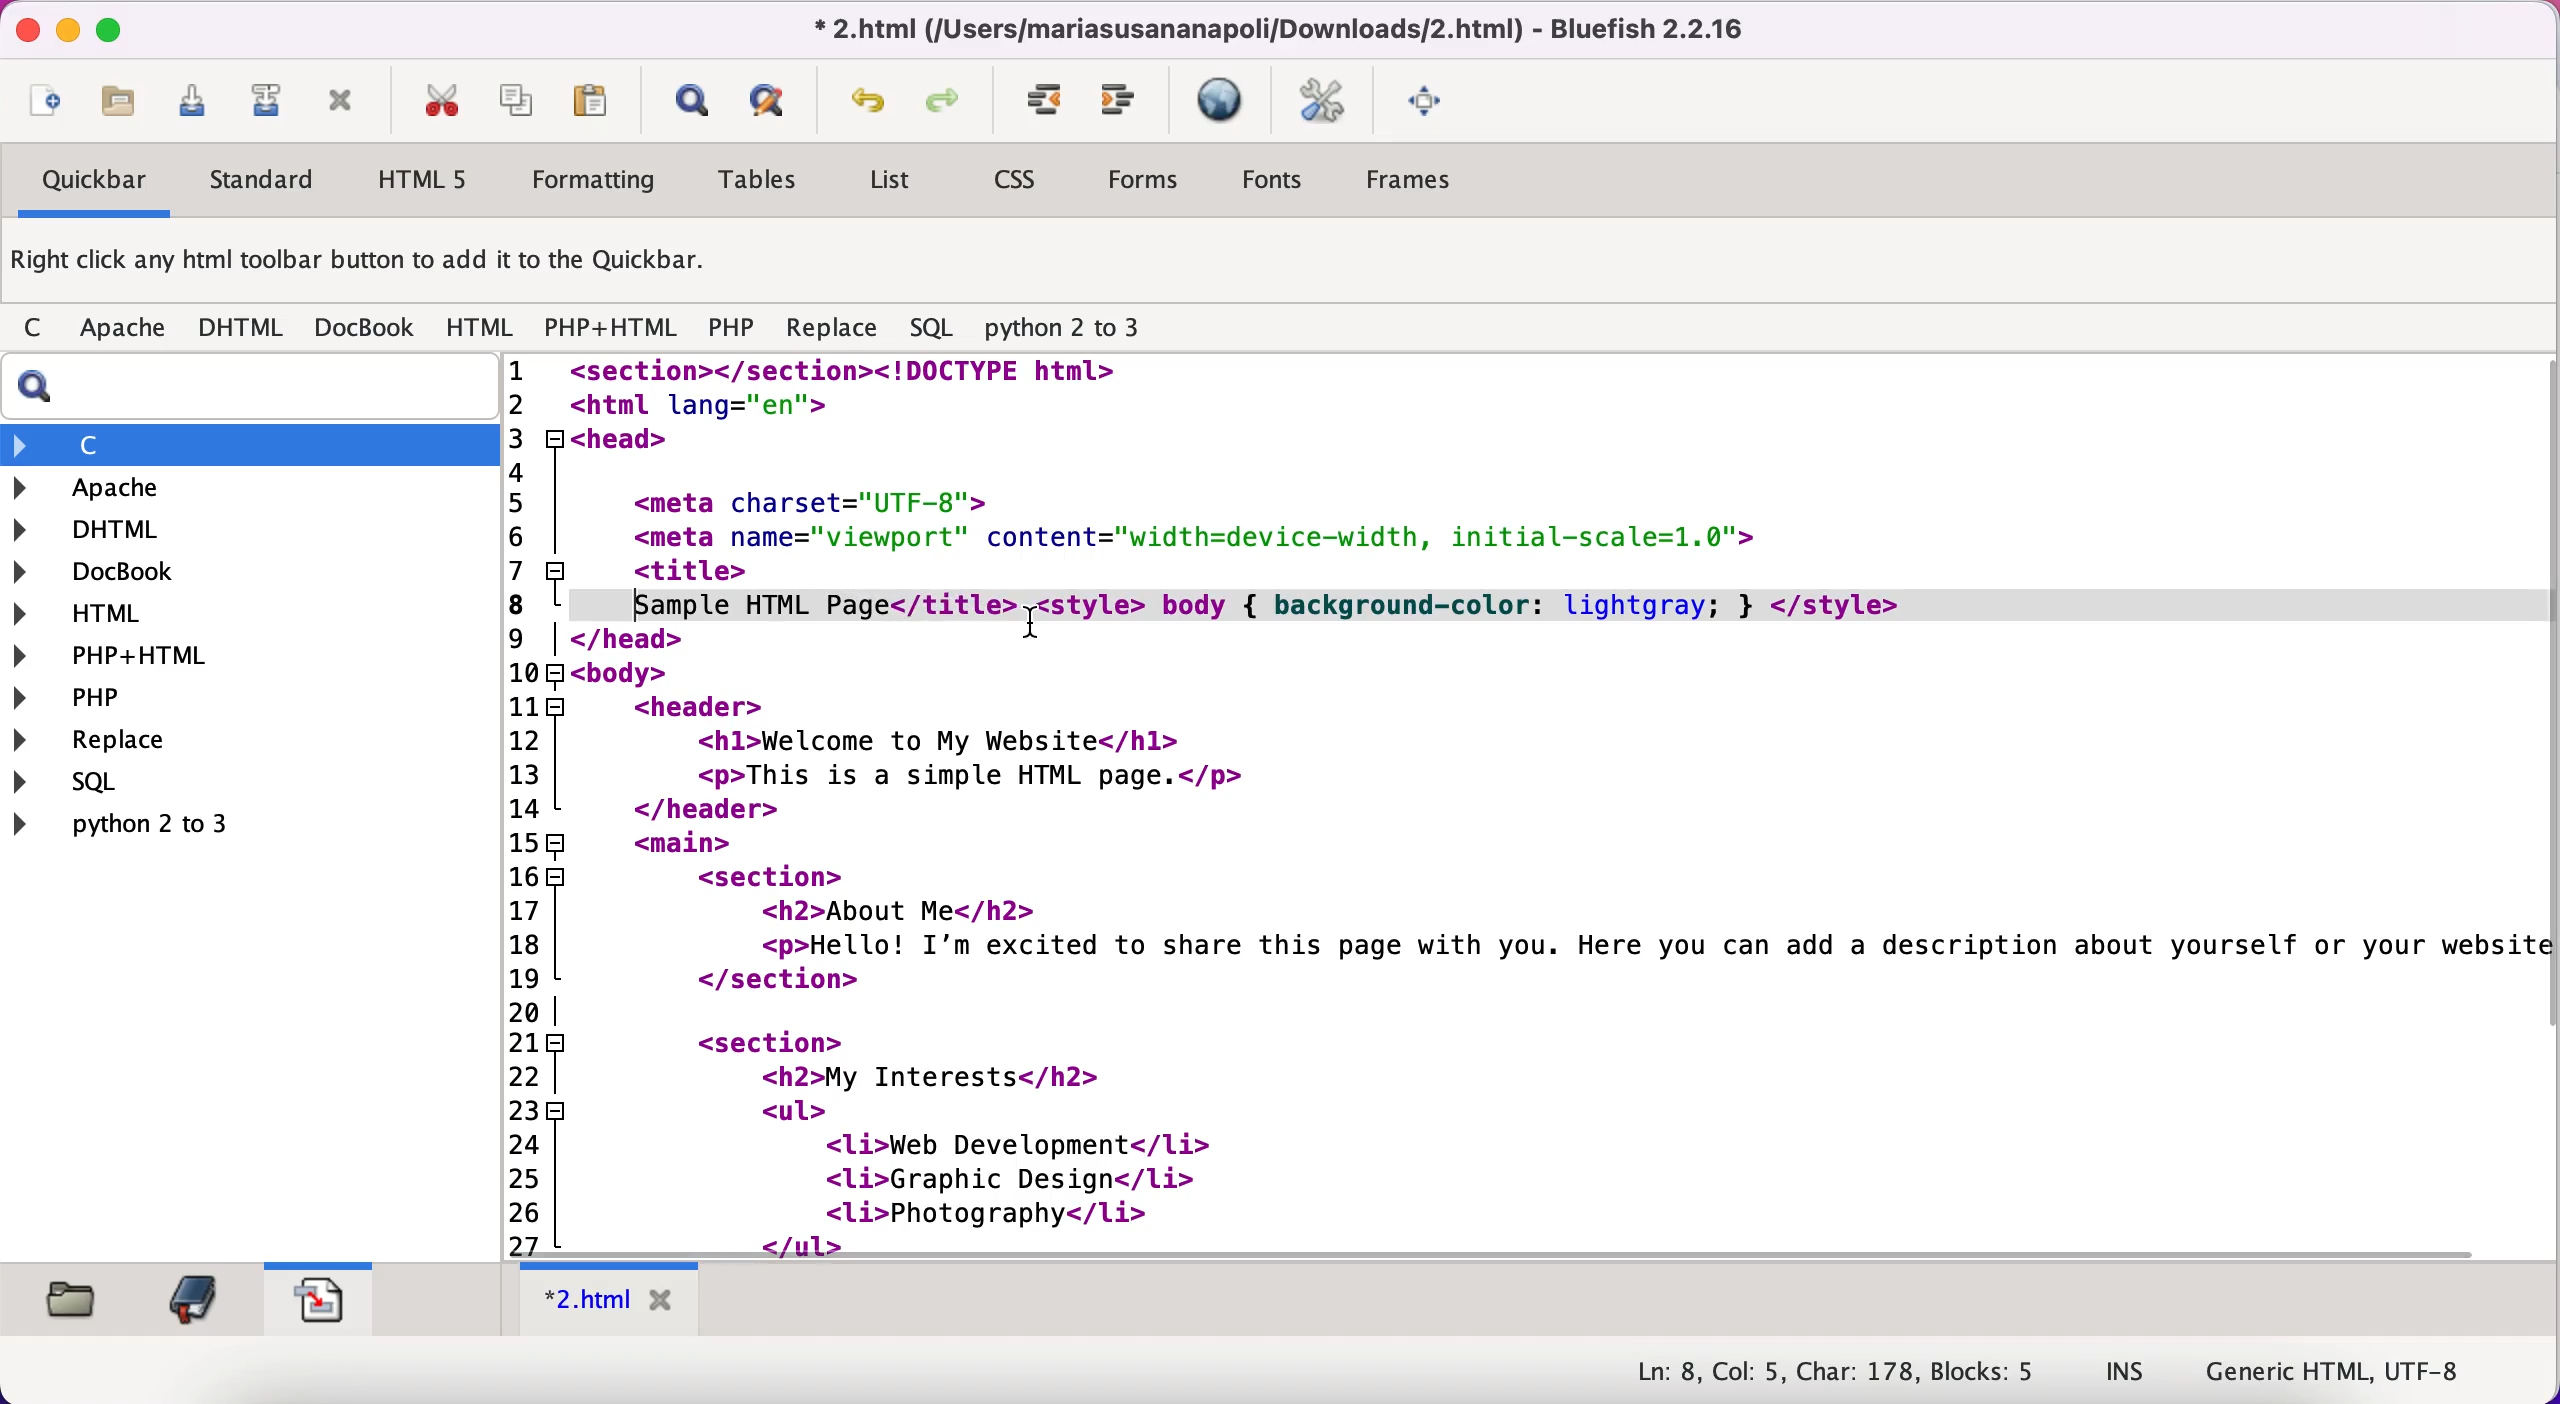 This screenshot has width=2560, height=1404. I want to click on unindent, so click(1120, 101).